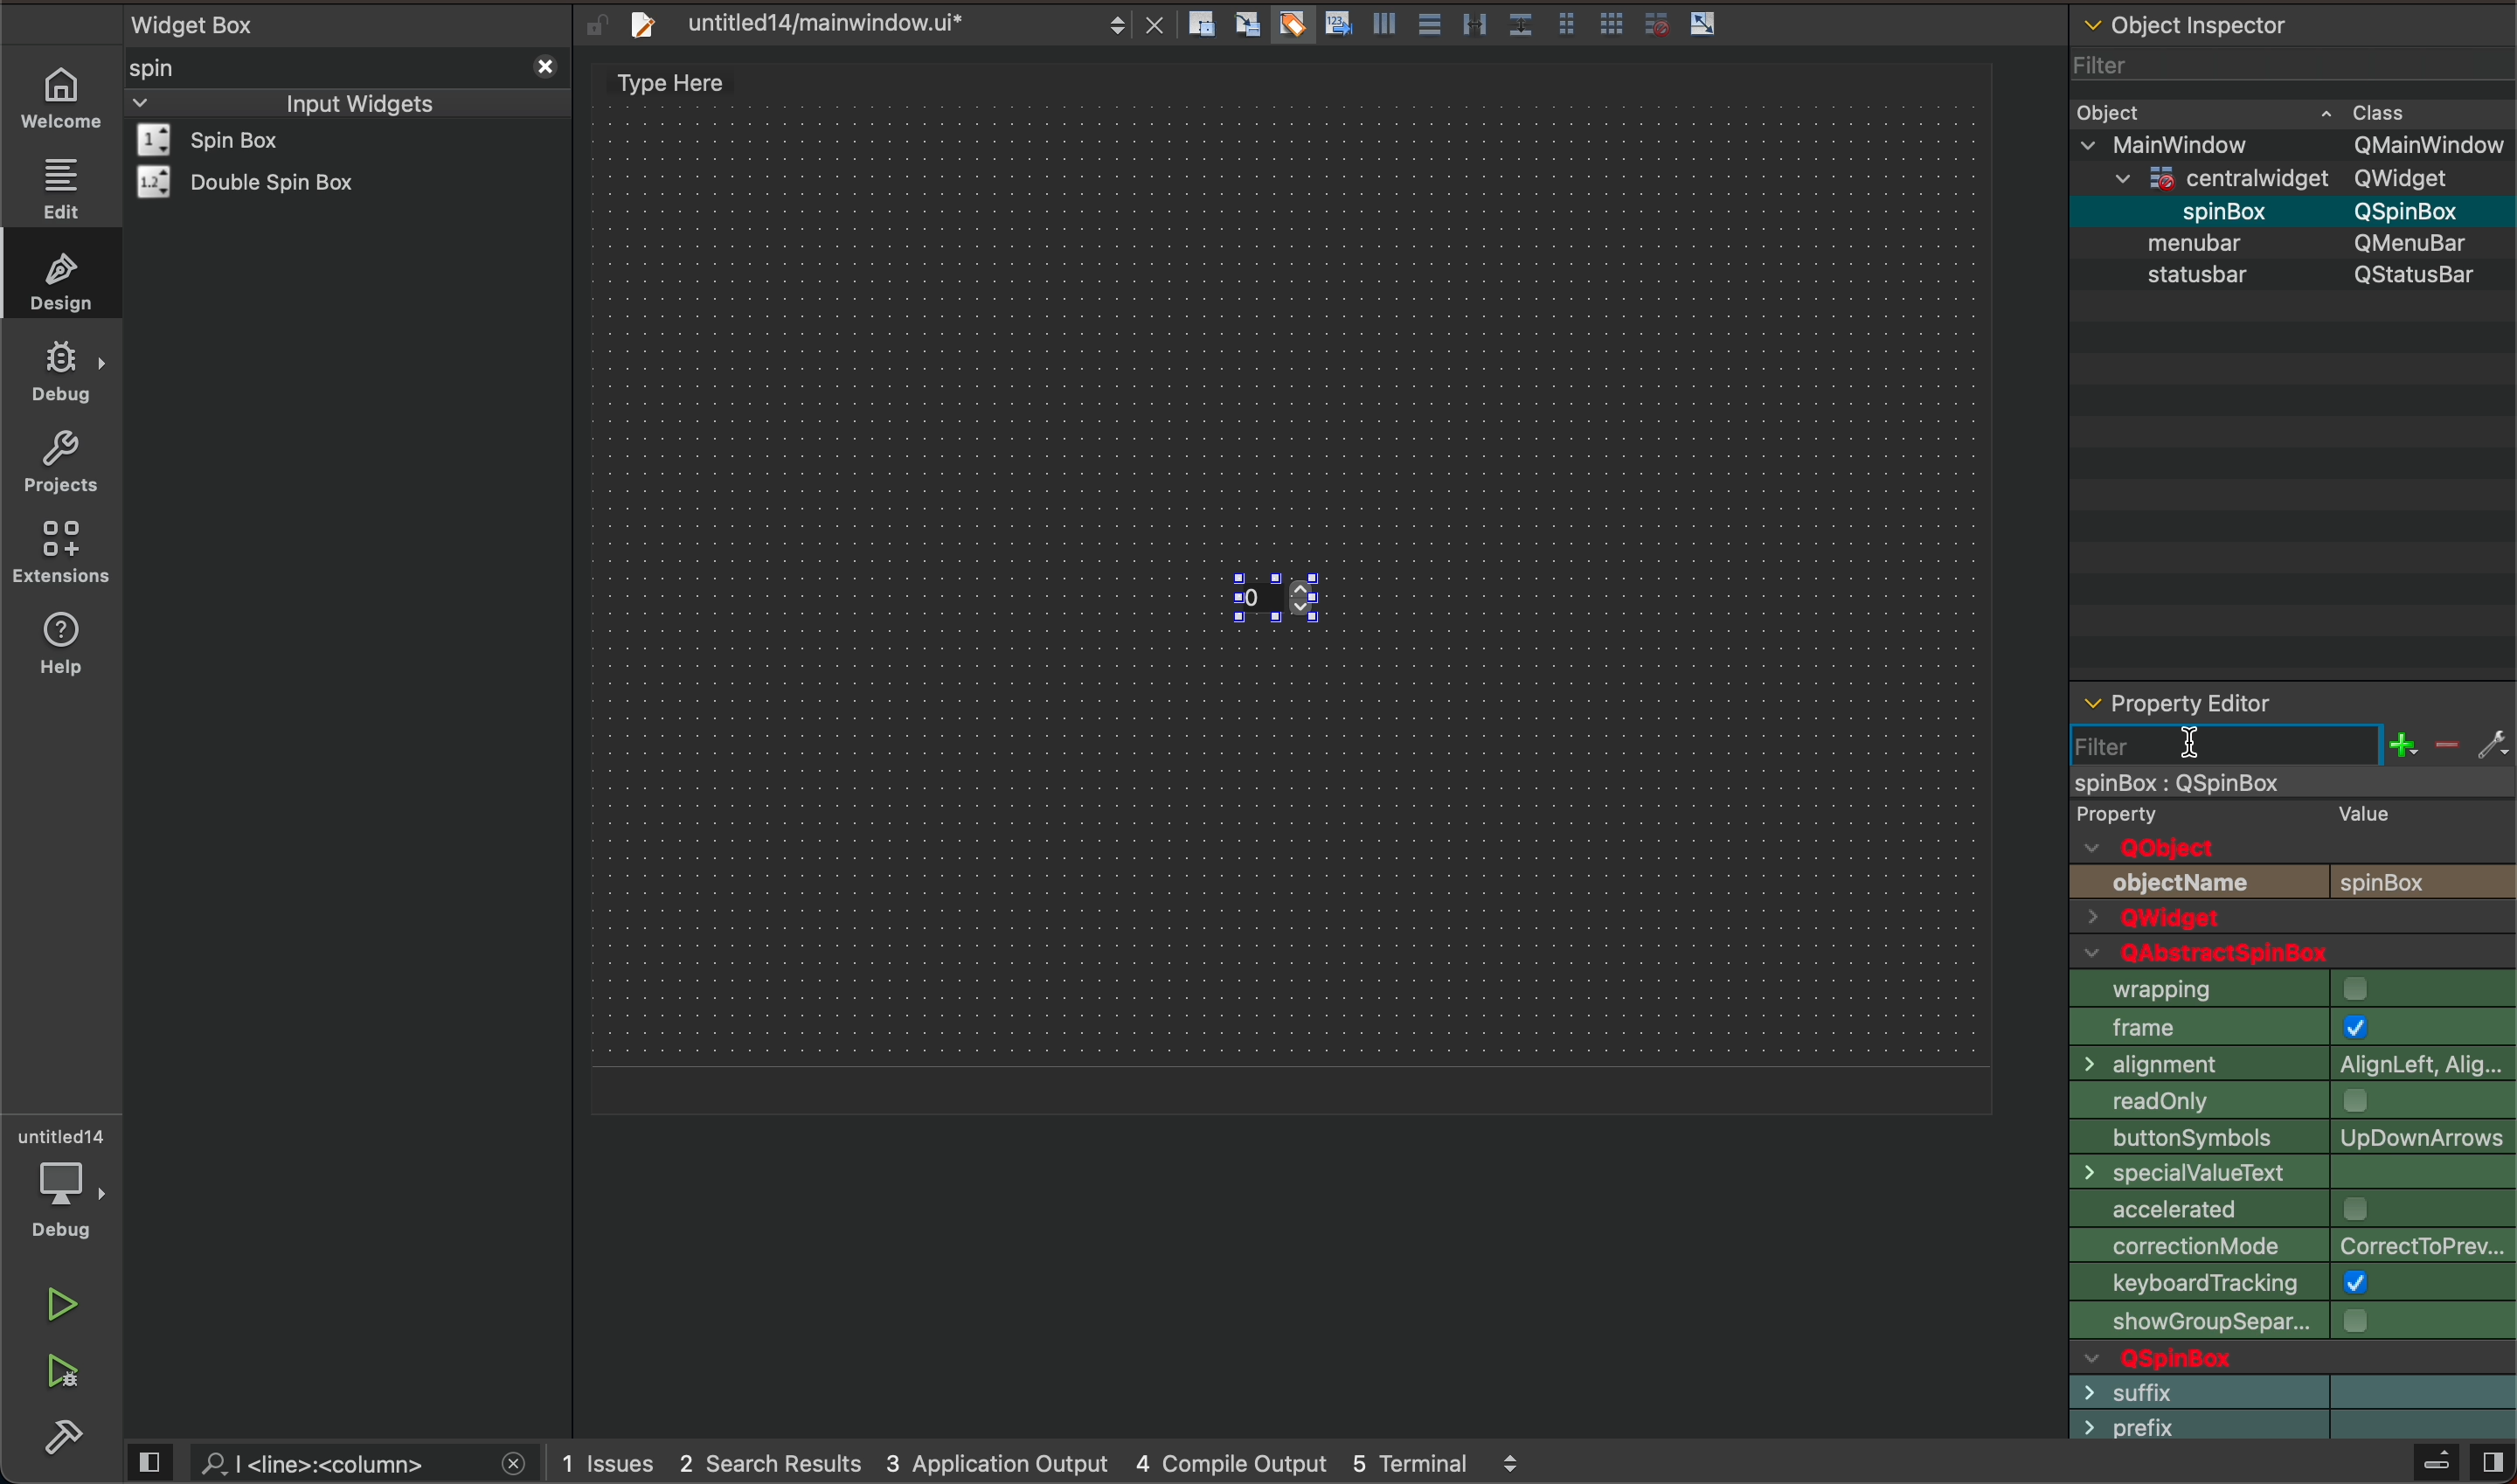 This screenshot has height=1484, width=2517. What do you see at coordinates (62, 373) in the screenshot?
I see `debug` at bounding box center [62, 373].